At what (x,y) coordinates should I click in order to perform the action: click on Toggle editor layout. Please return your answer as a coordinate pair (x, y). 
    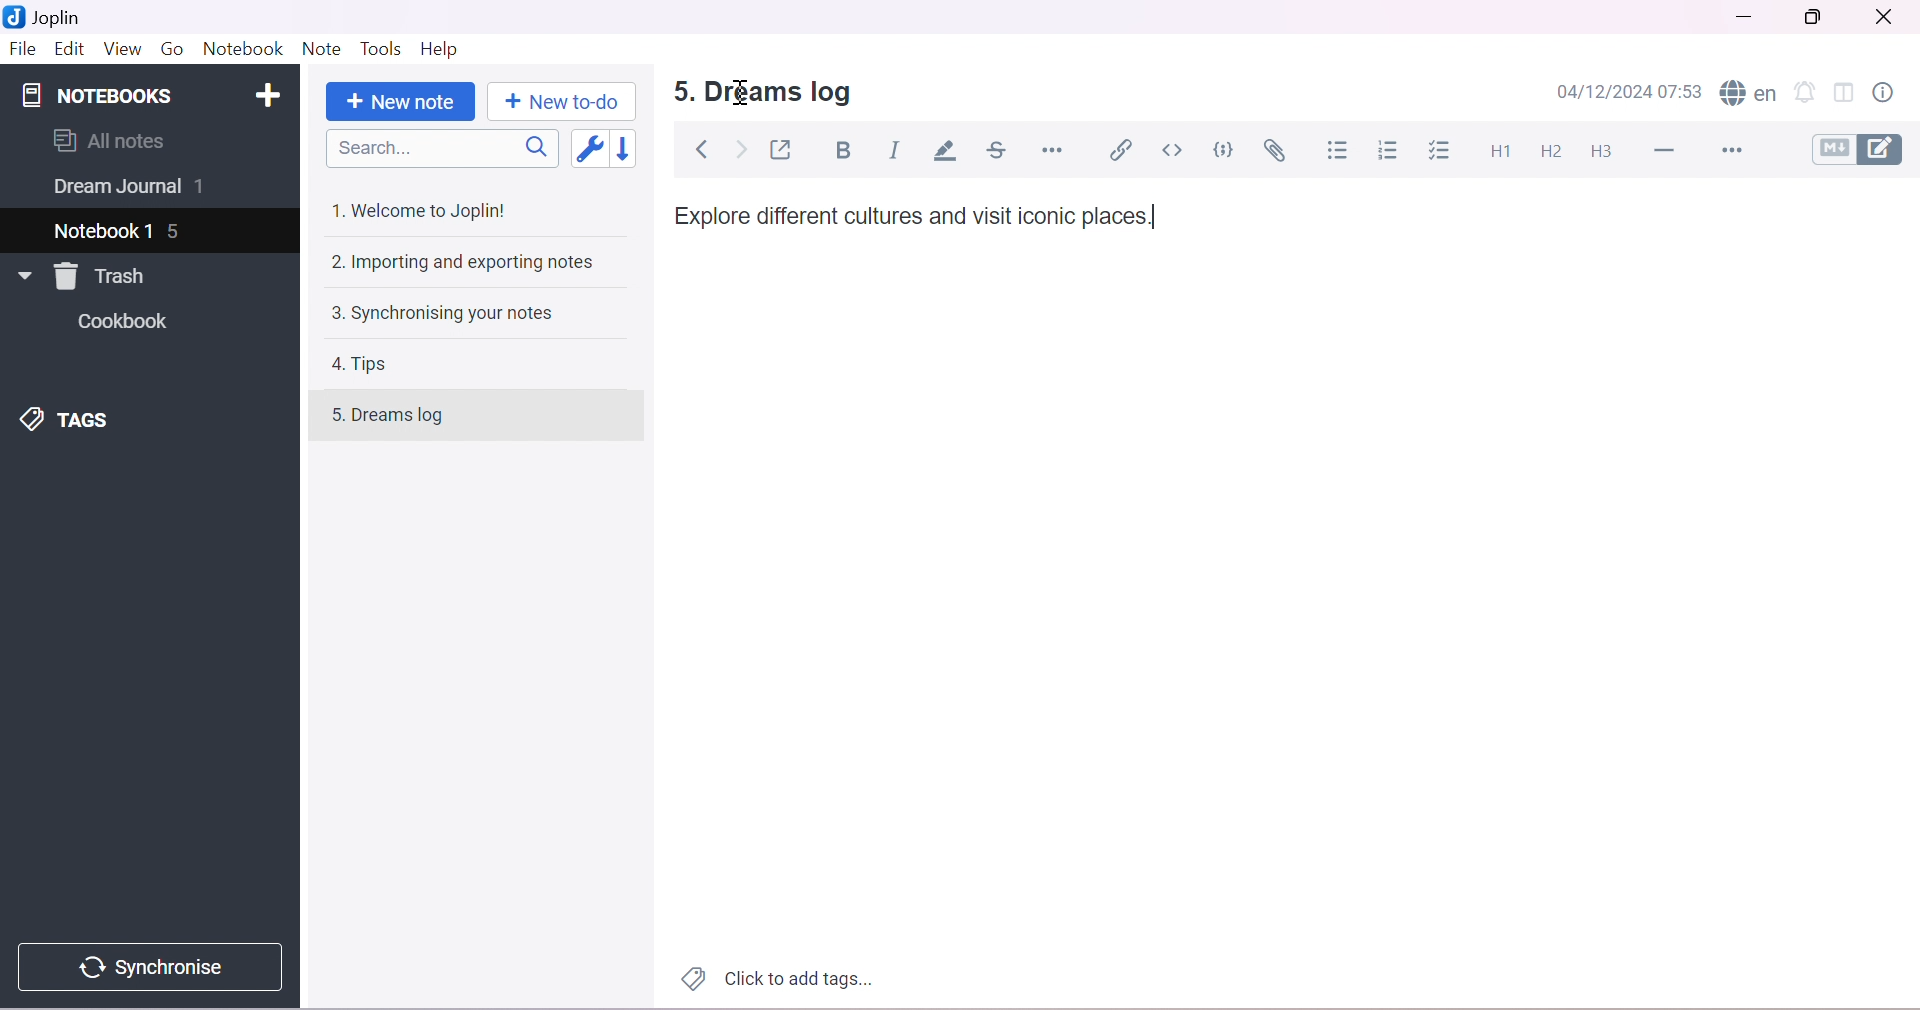
    Looking at the image, I should click on (1847, 92).